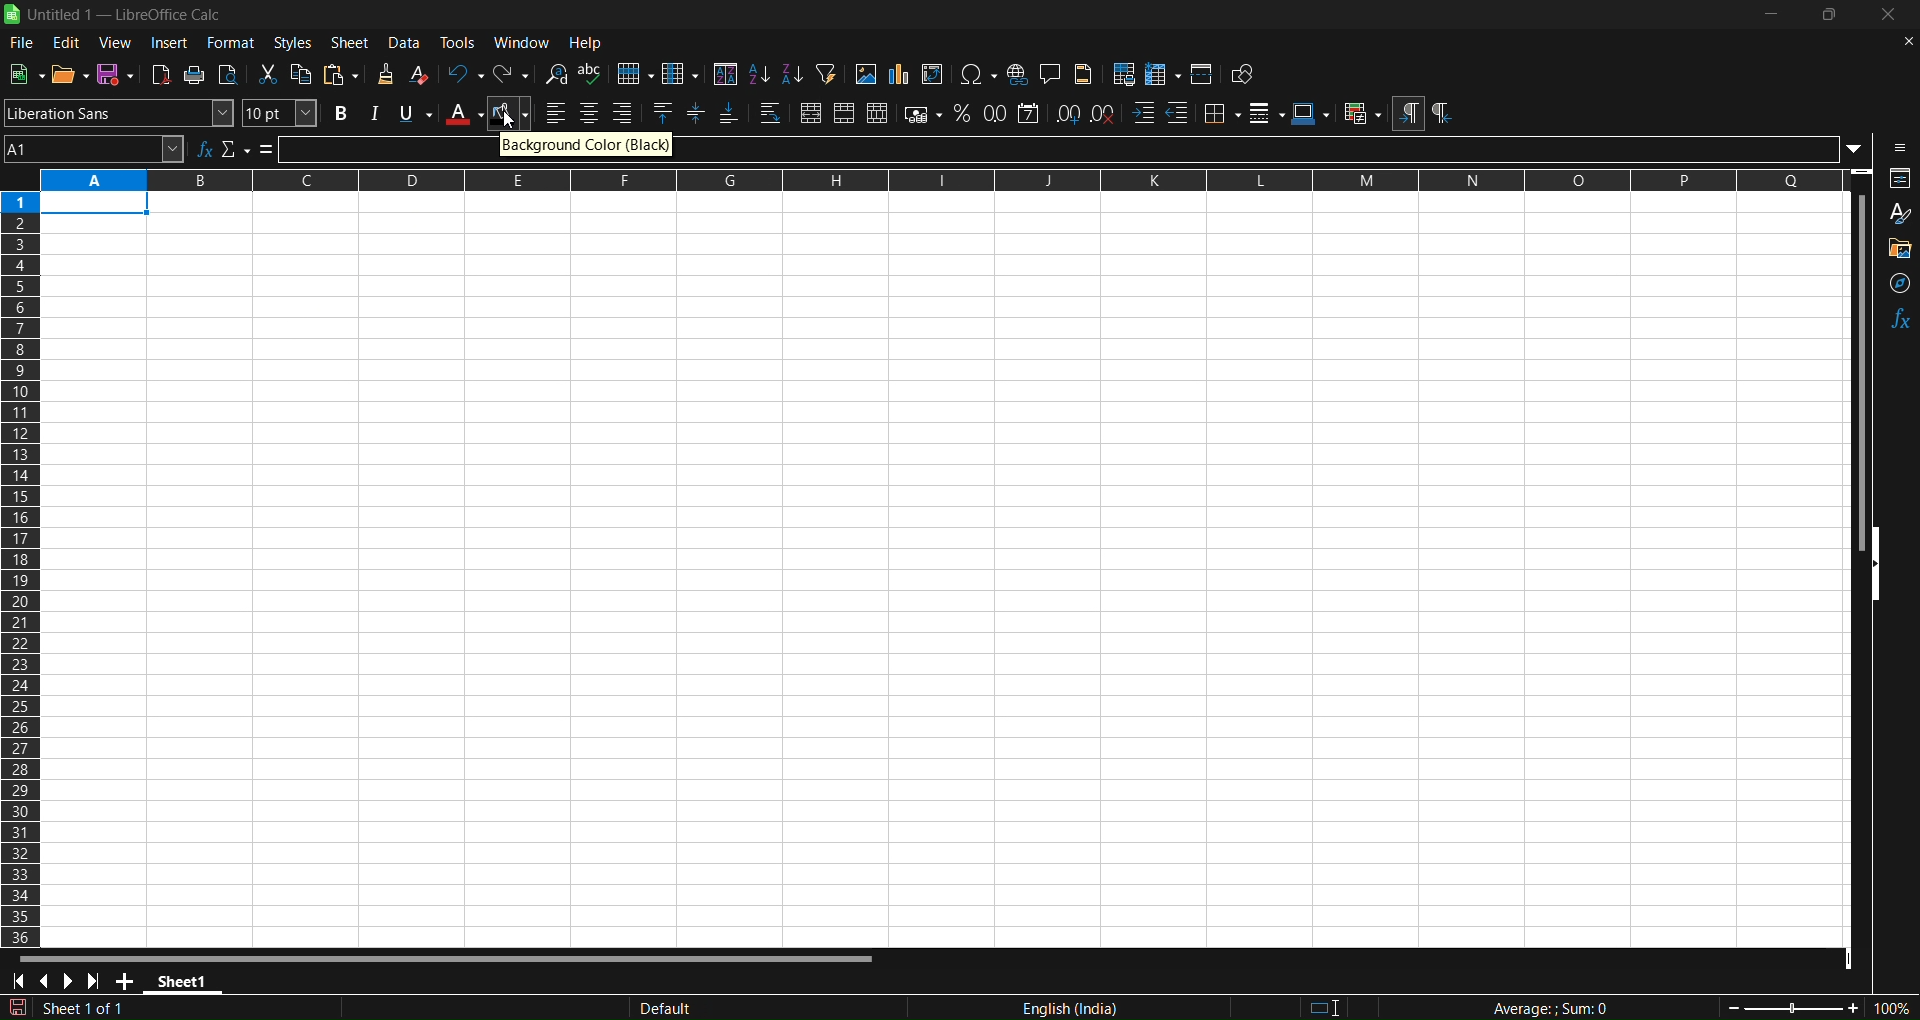 The image size is (1920, 1020). I want to click on clone formatting, so click(384, 73).